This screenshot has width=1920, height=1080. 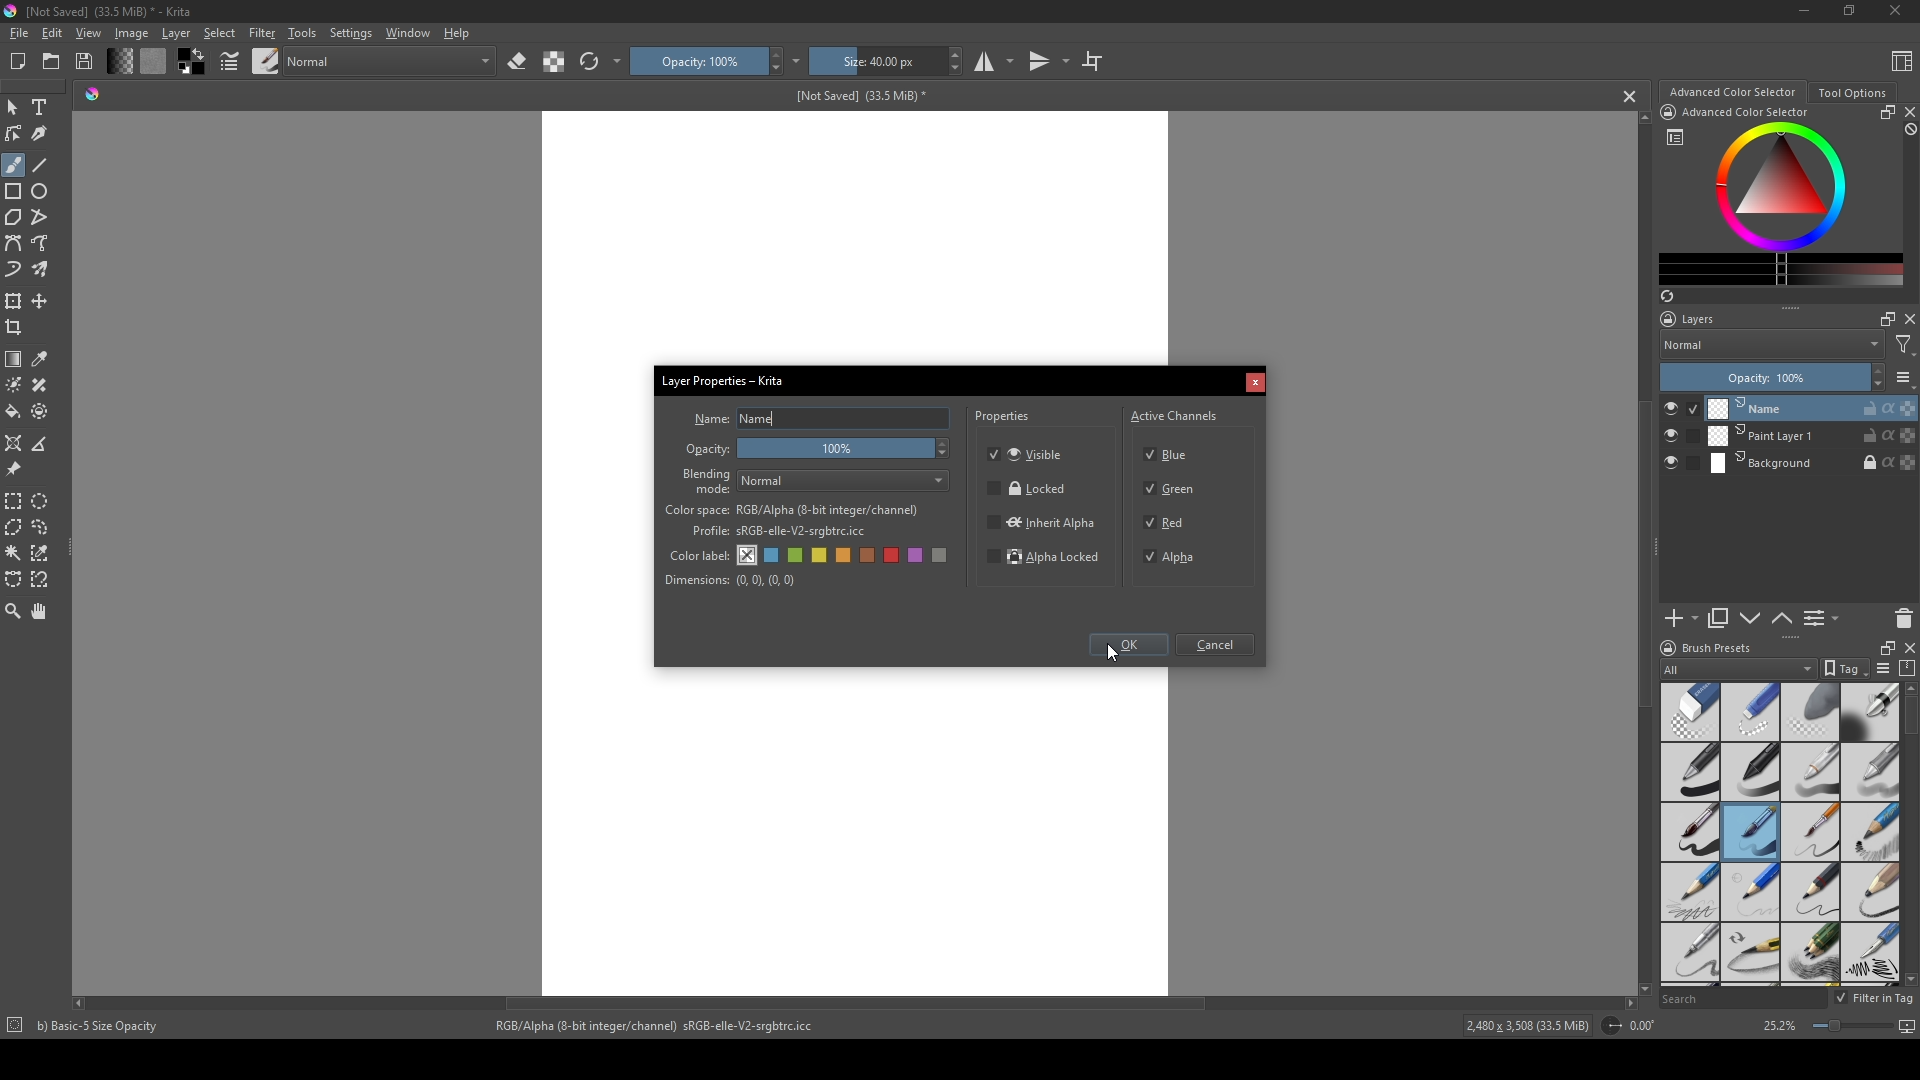 What do you see at coordinates (14, 580) in the screenshot?
I see `bezier curve` at bounding box center [14, 580].